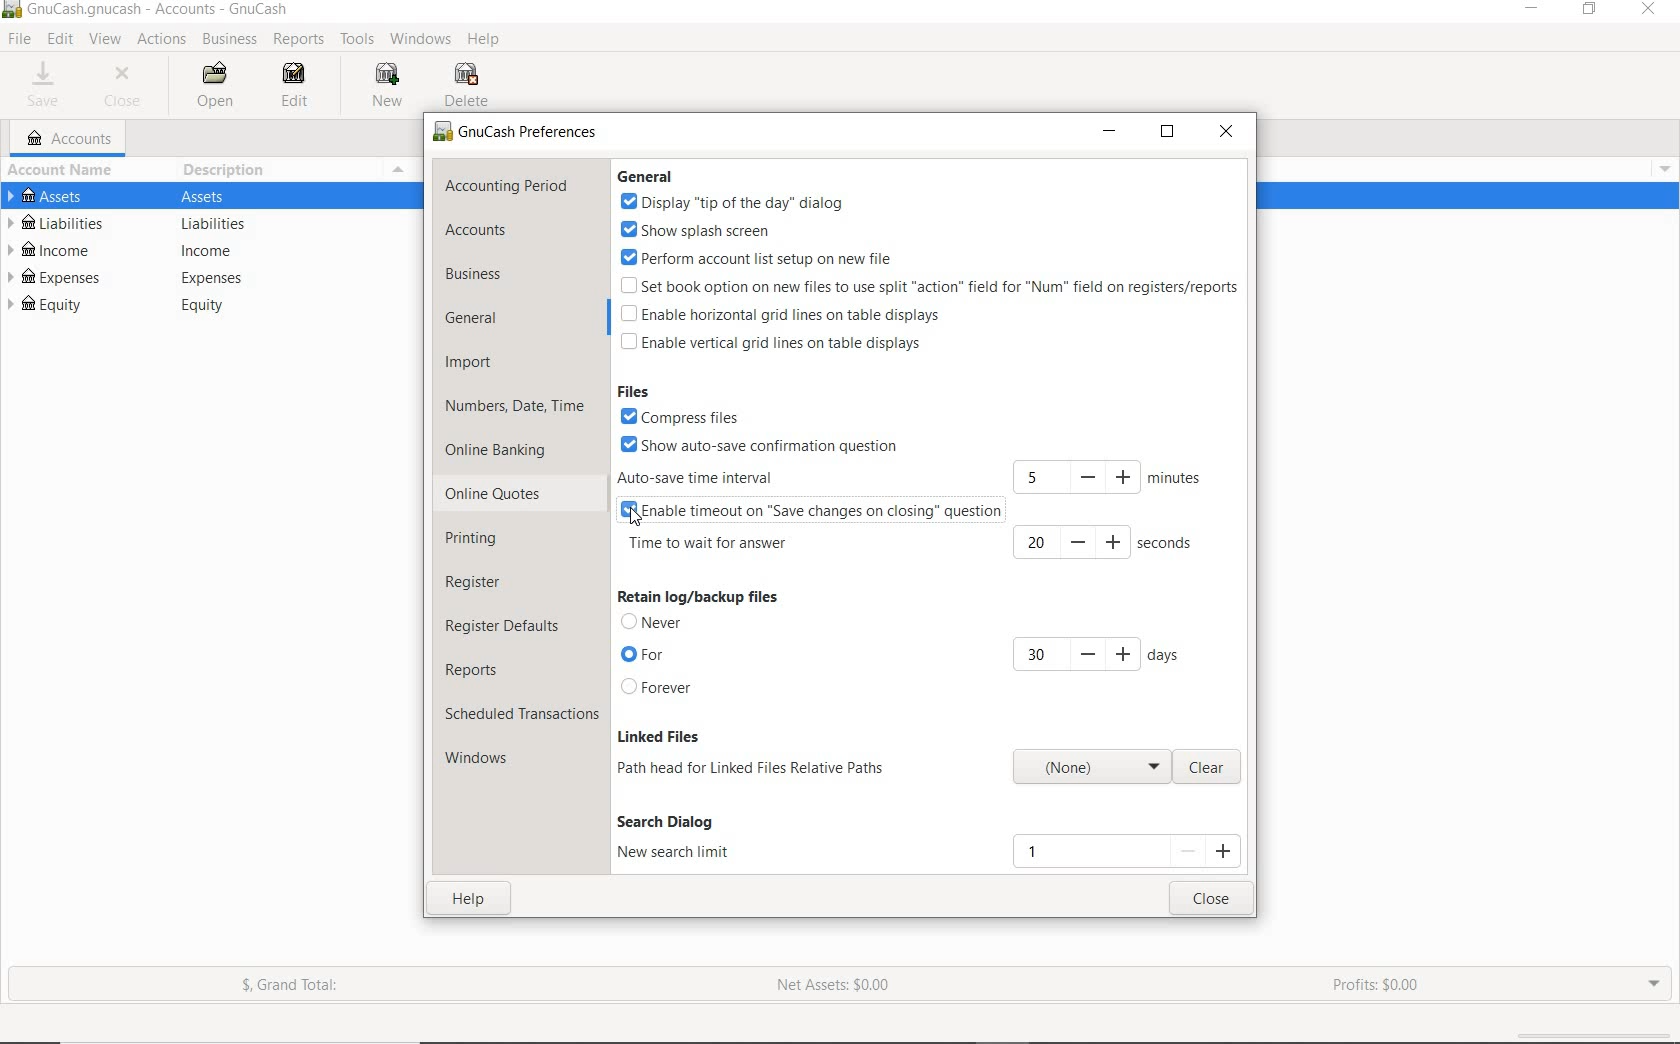 Image resolution: width=1680 pixels, height=1044 pixels. I want to click on linked files, so click(657, 736).